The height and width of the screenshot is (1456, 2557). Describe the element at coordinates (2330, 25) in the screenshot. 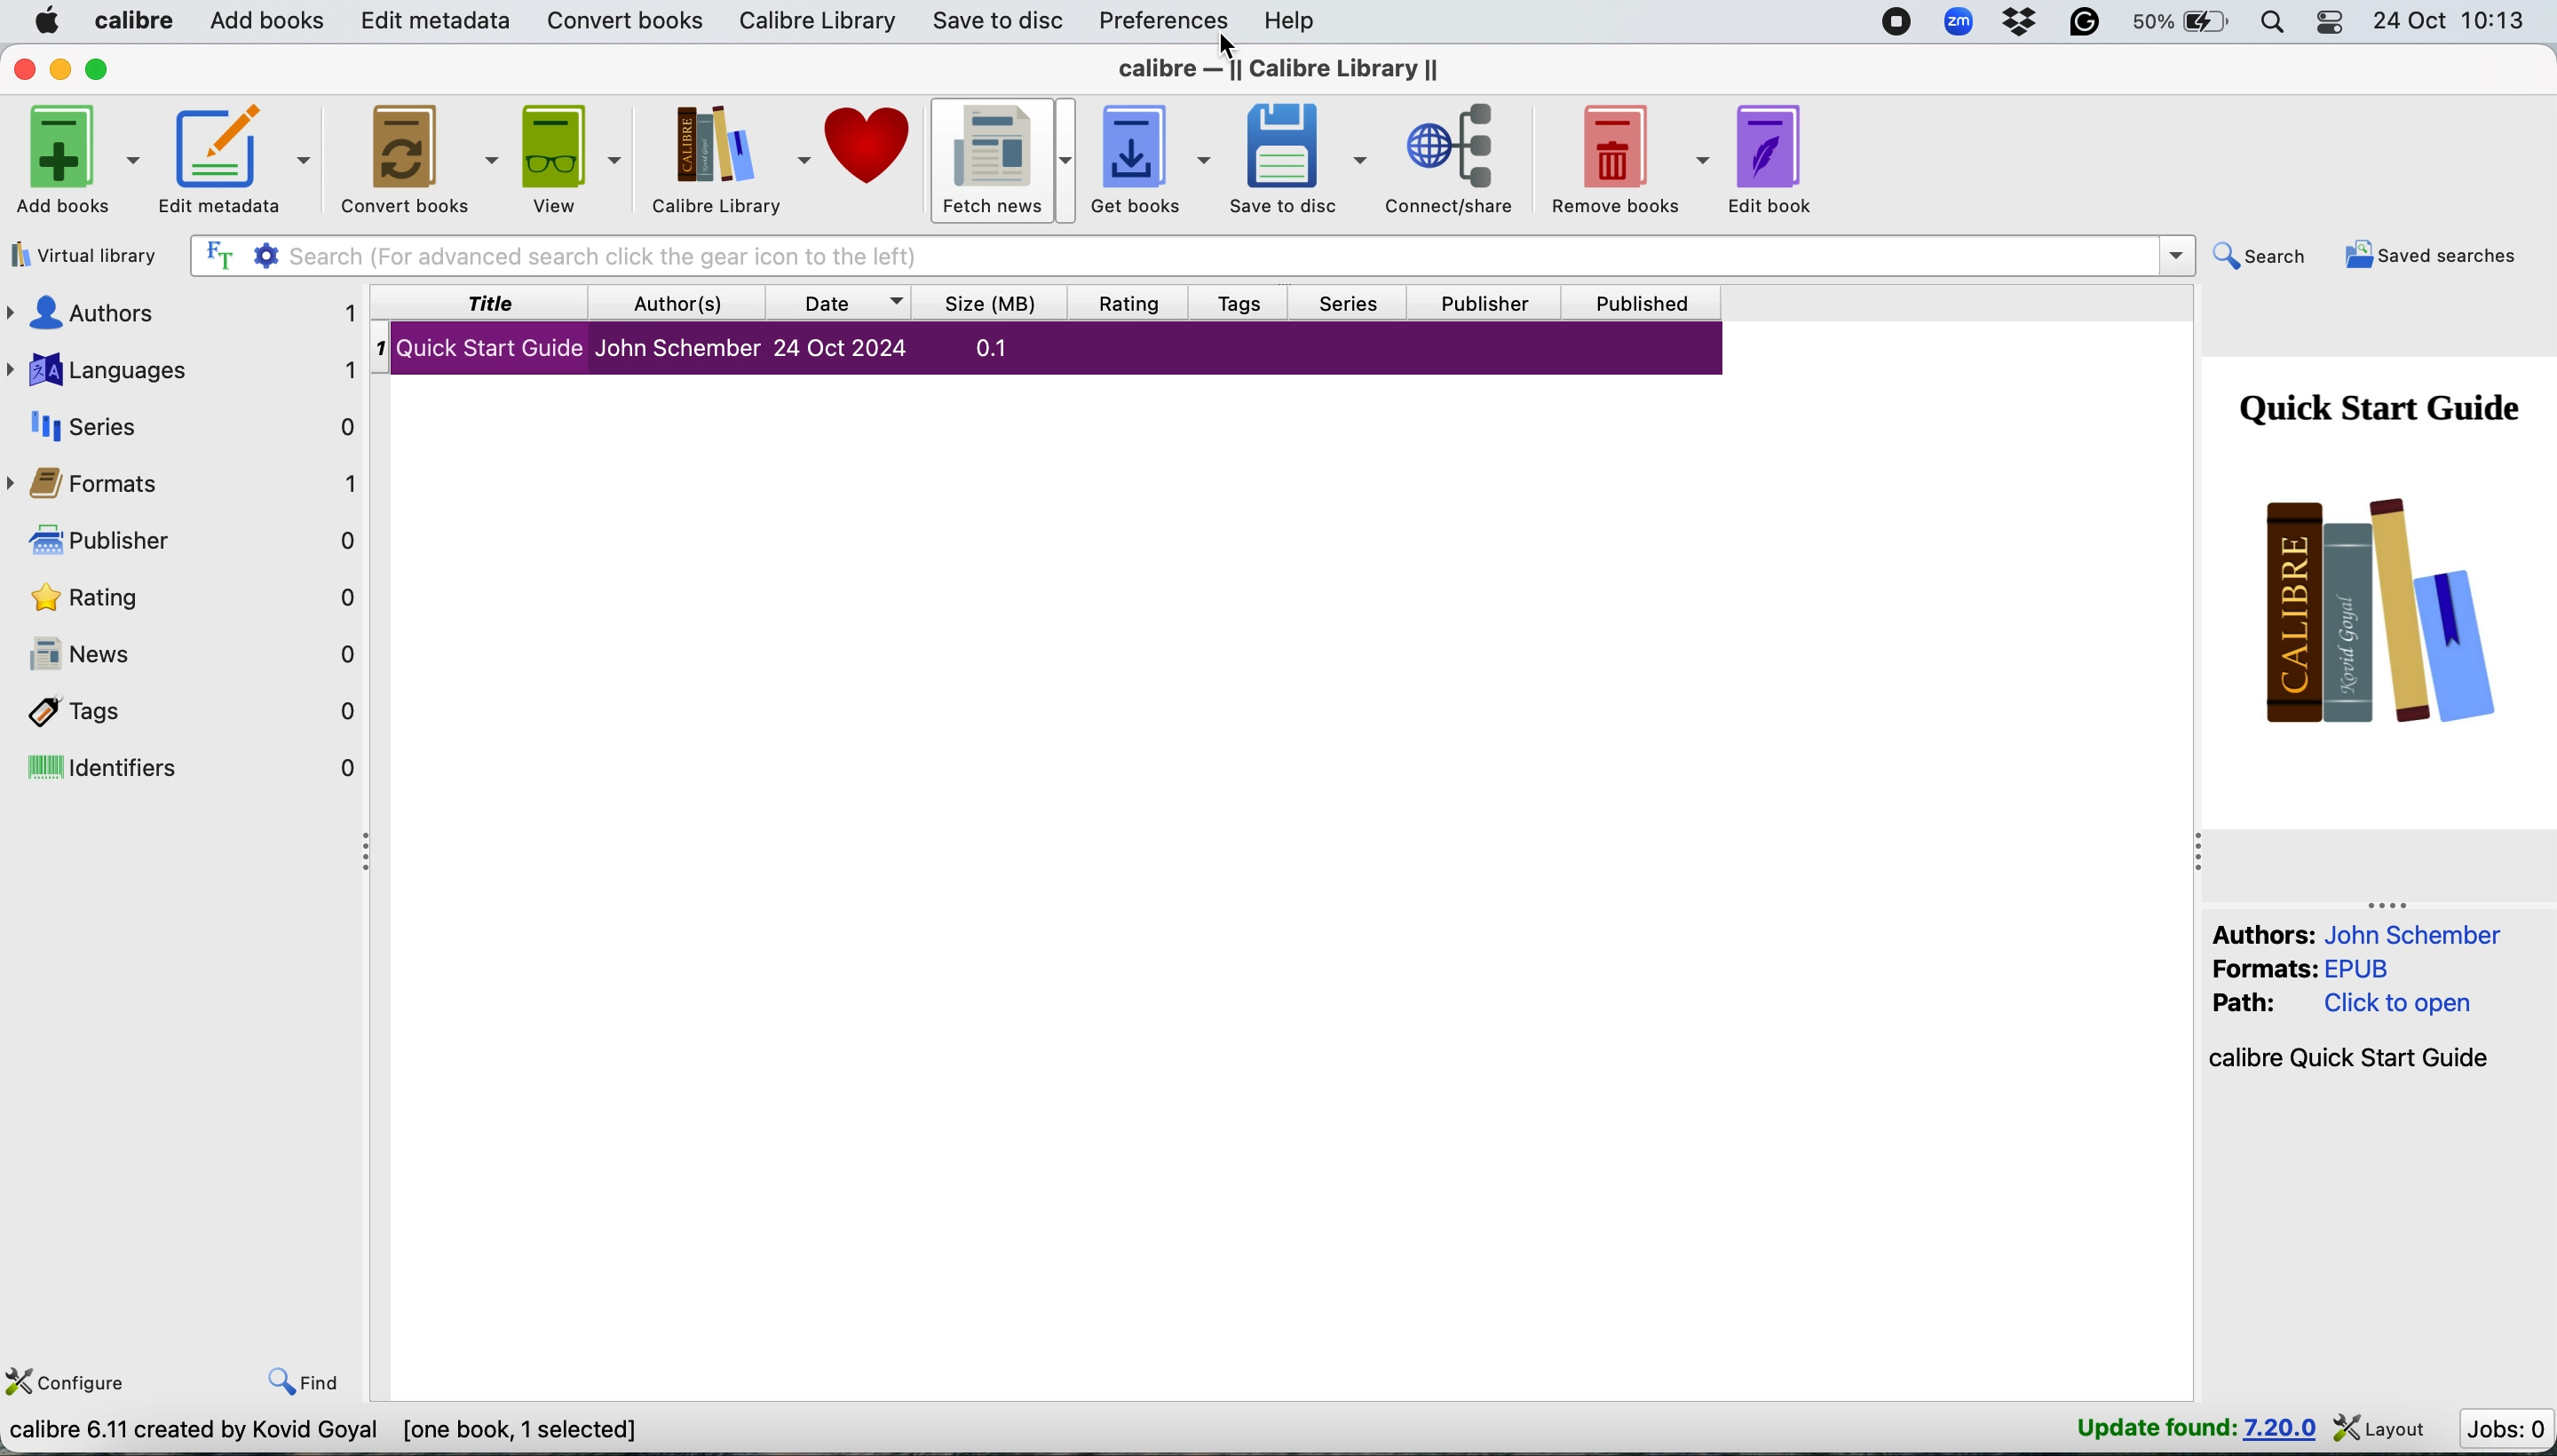

I see `control center` at that location.